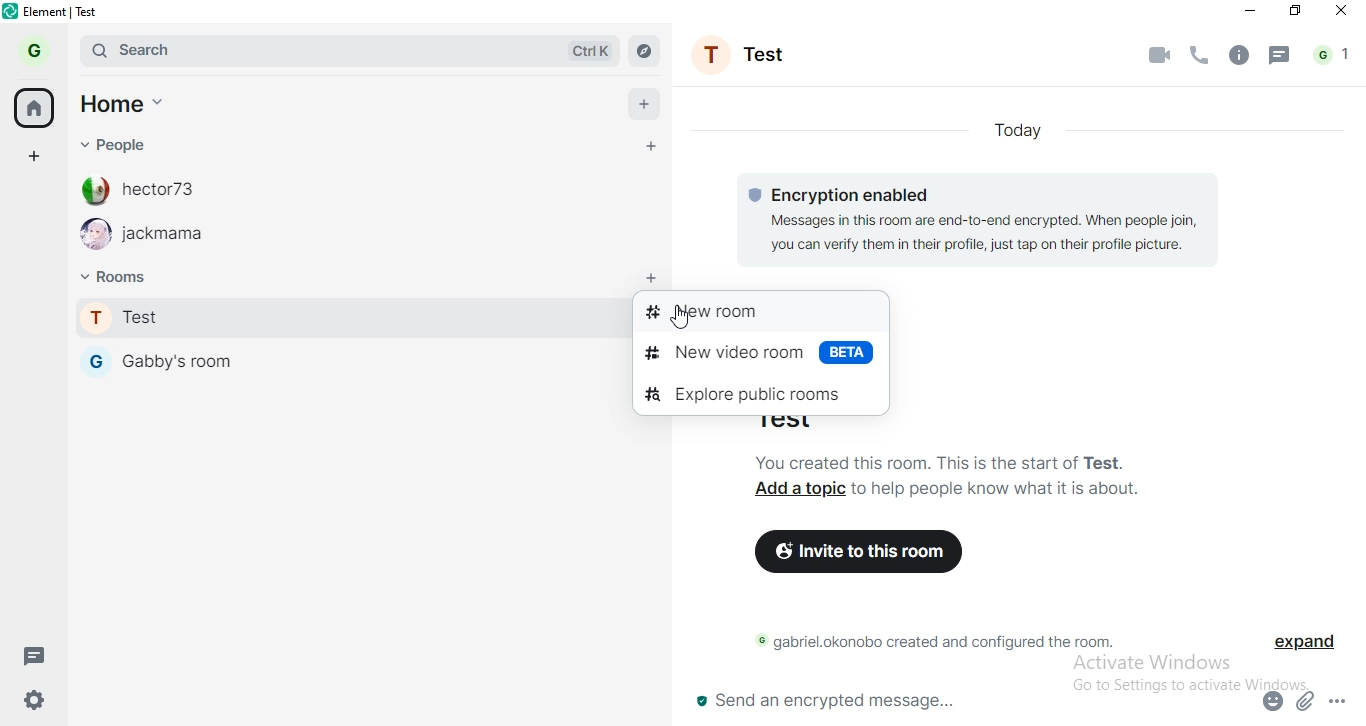 Image resolution: width=1366 pixels, height=726 pixels. What do you see at coordinates (1239, 55) in the screenshot?
I see `info` at bounding box center [1239, 55].